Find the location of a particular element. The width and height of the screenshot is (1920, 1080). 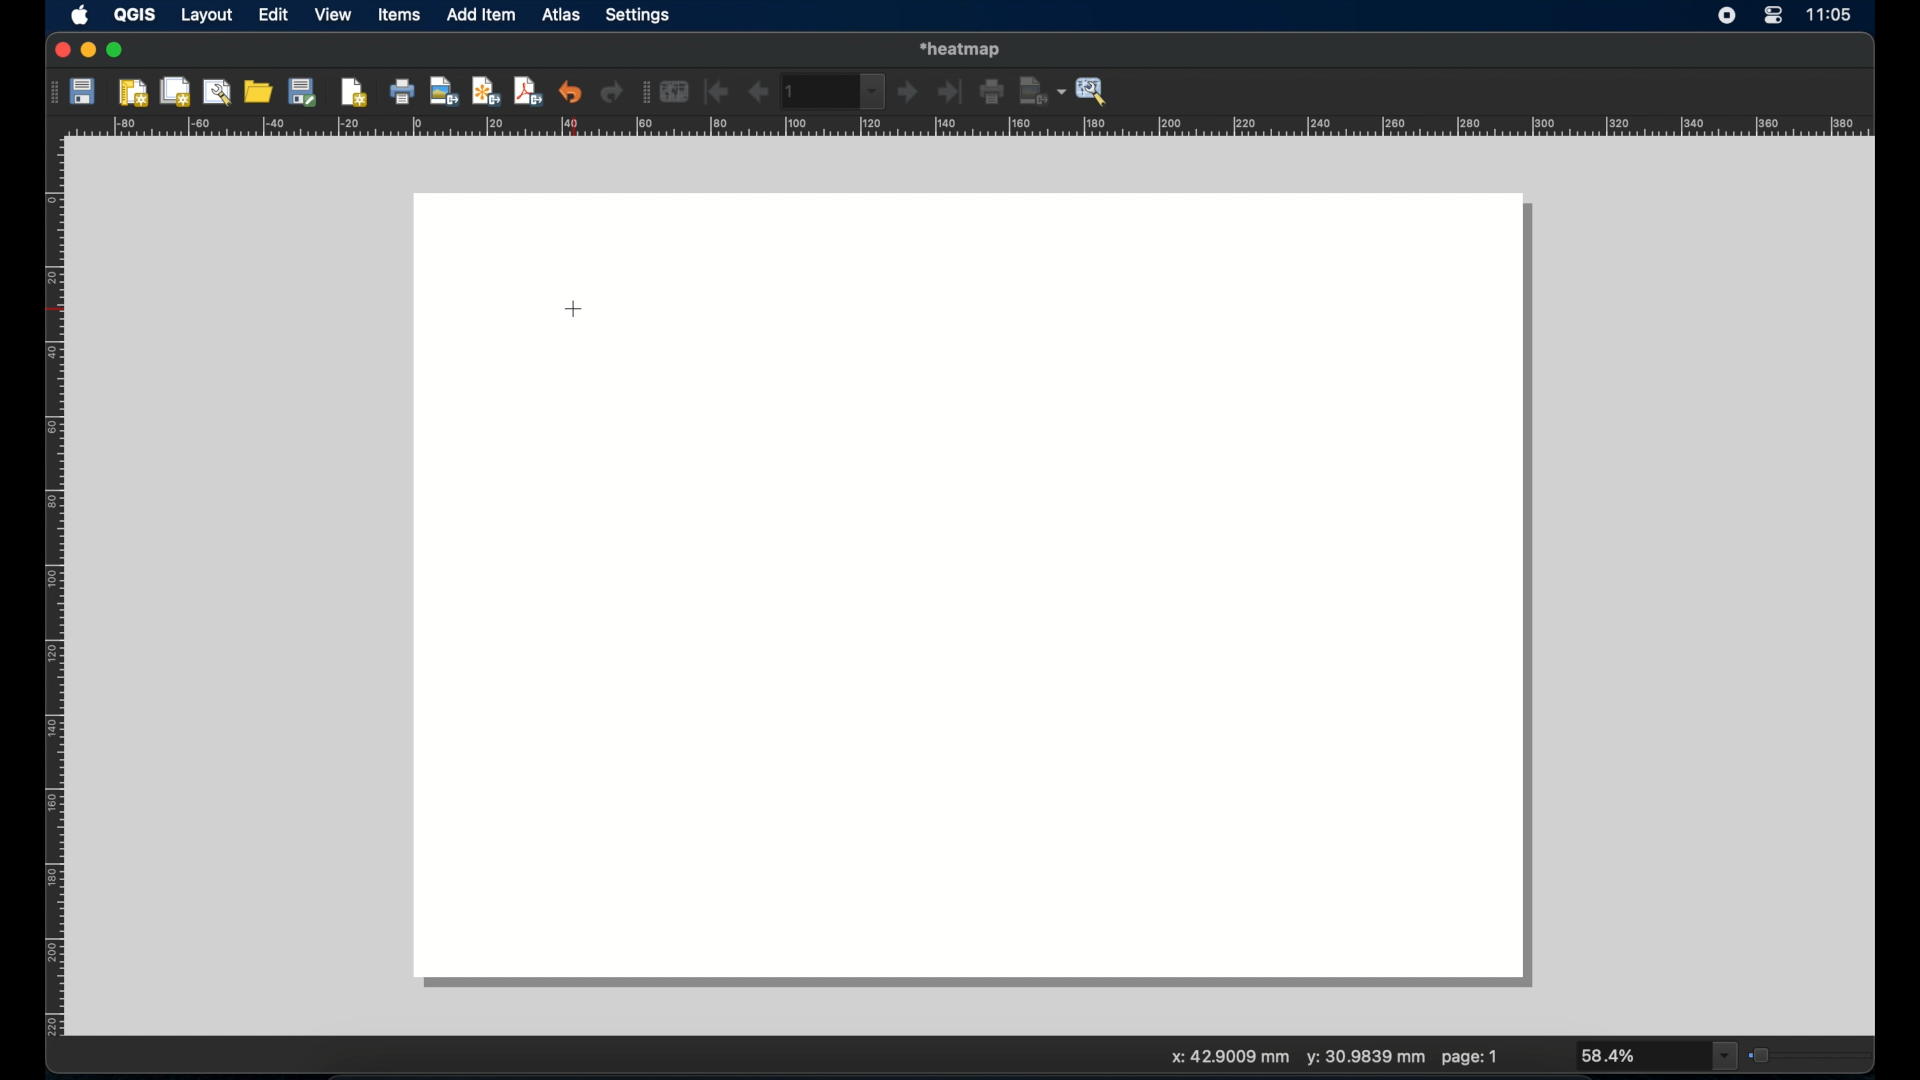

atlas settings is located at coordinates (1093, 92).